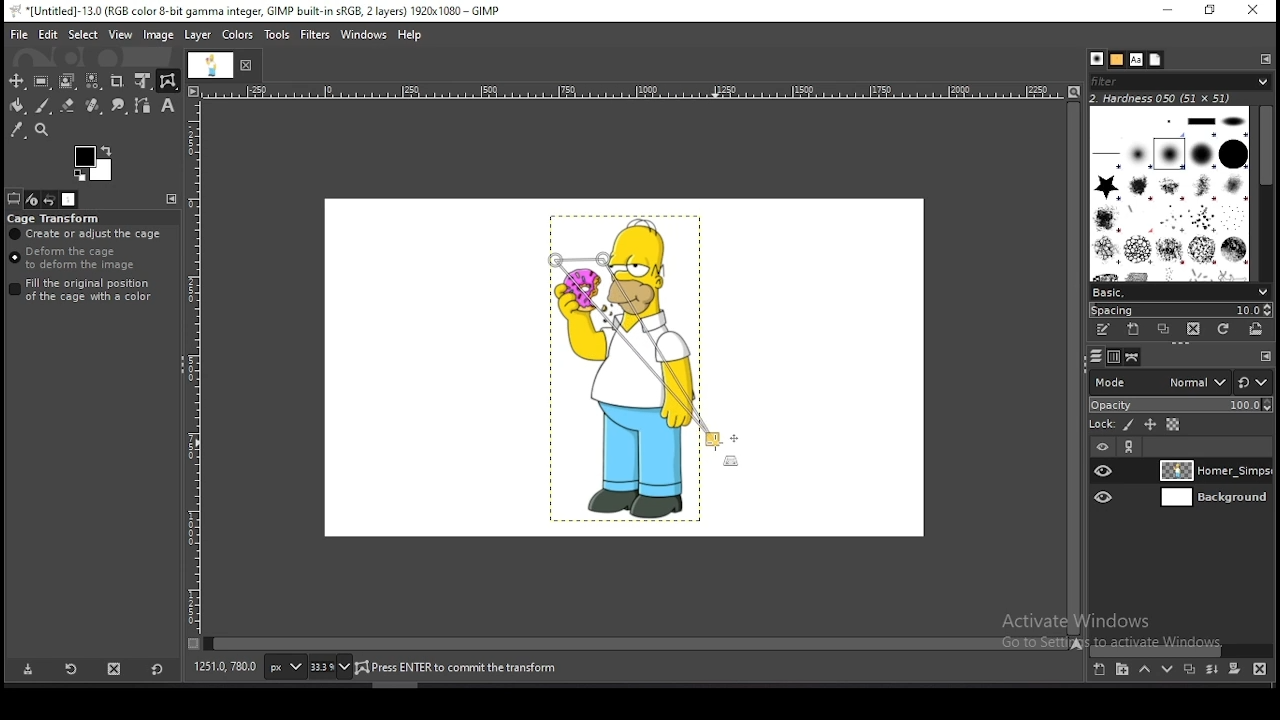 This screenshot has width=1280, height=720. What do you see at coordinates (1181, 290) in the screenshot?
I see `brush presets` at bounding box center [1181, 290].